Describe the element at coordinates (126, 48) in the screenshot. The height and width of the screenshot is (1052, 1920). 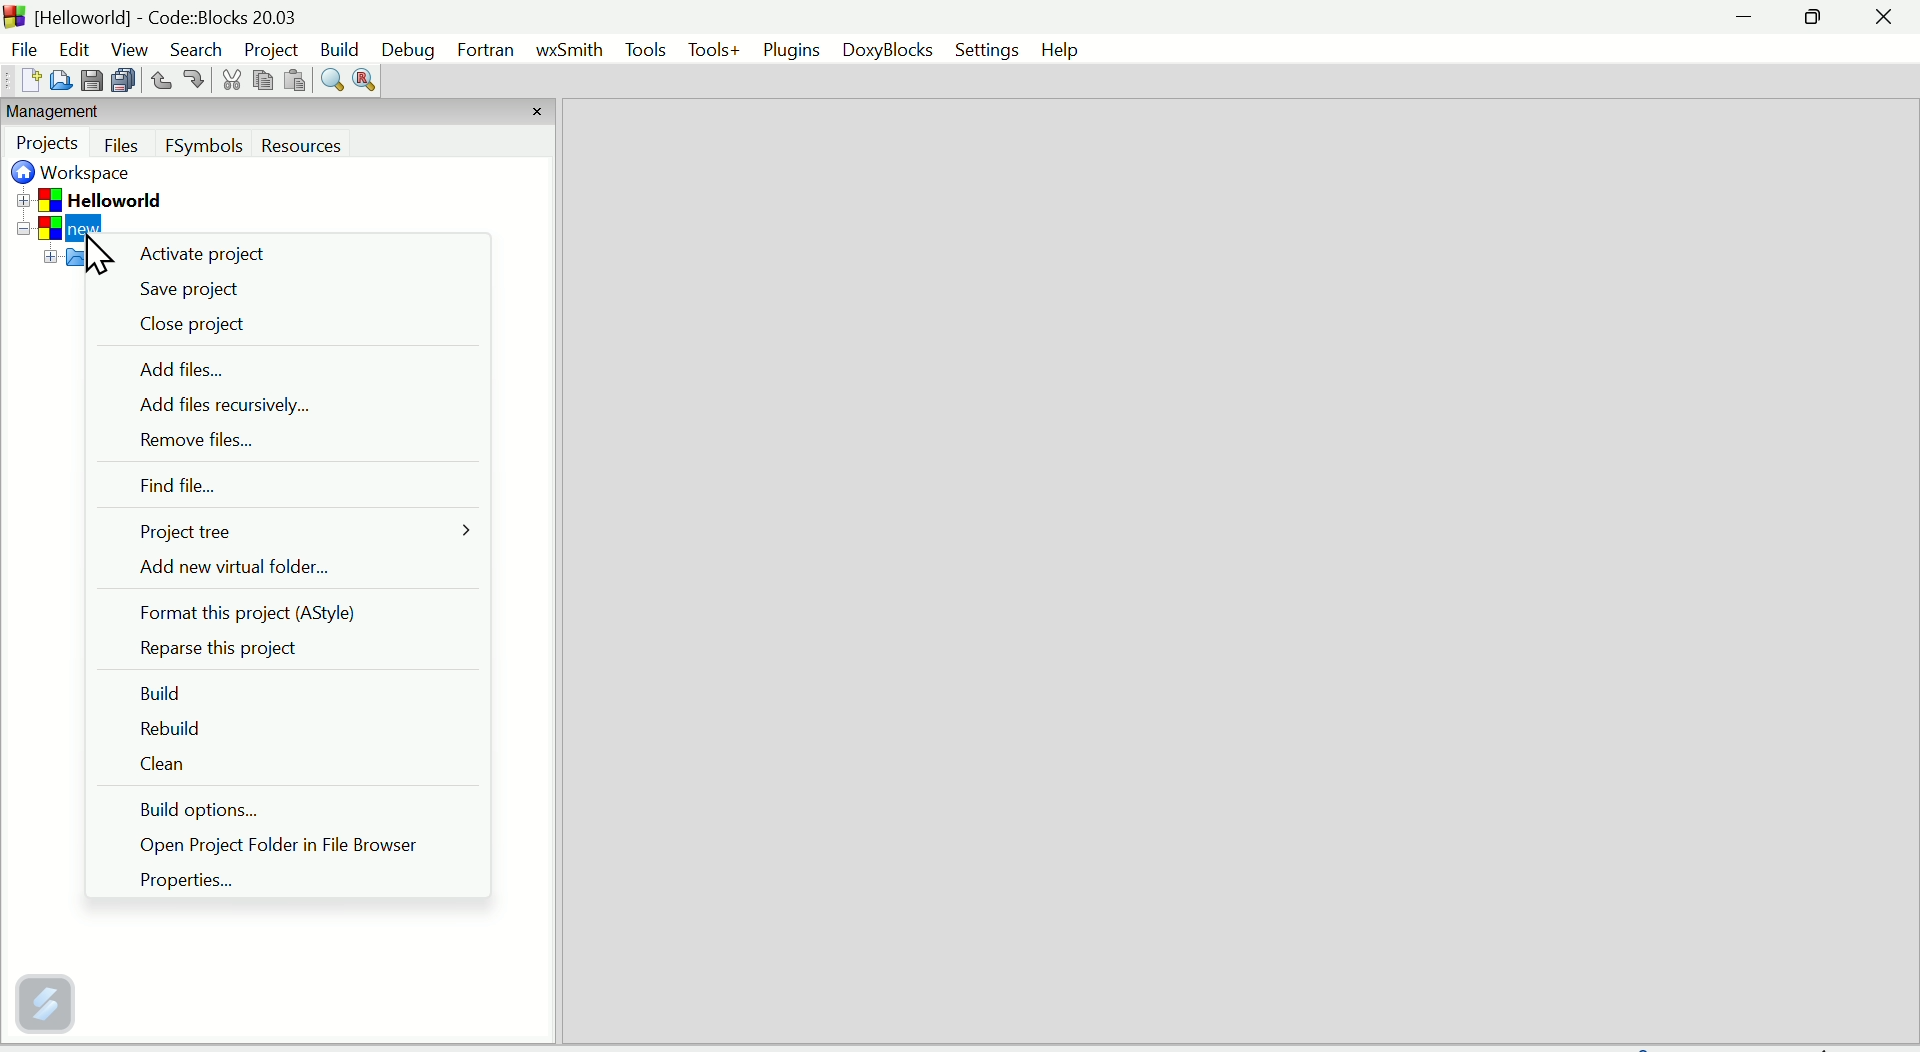
I see `View` at that location.